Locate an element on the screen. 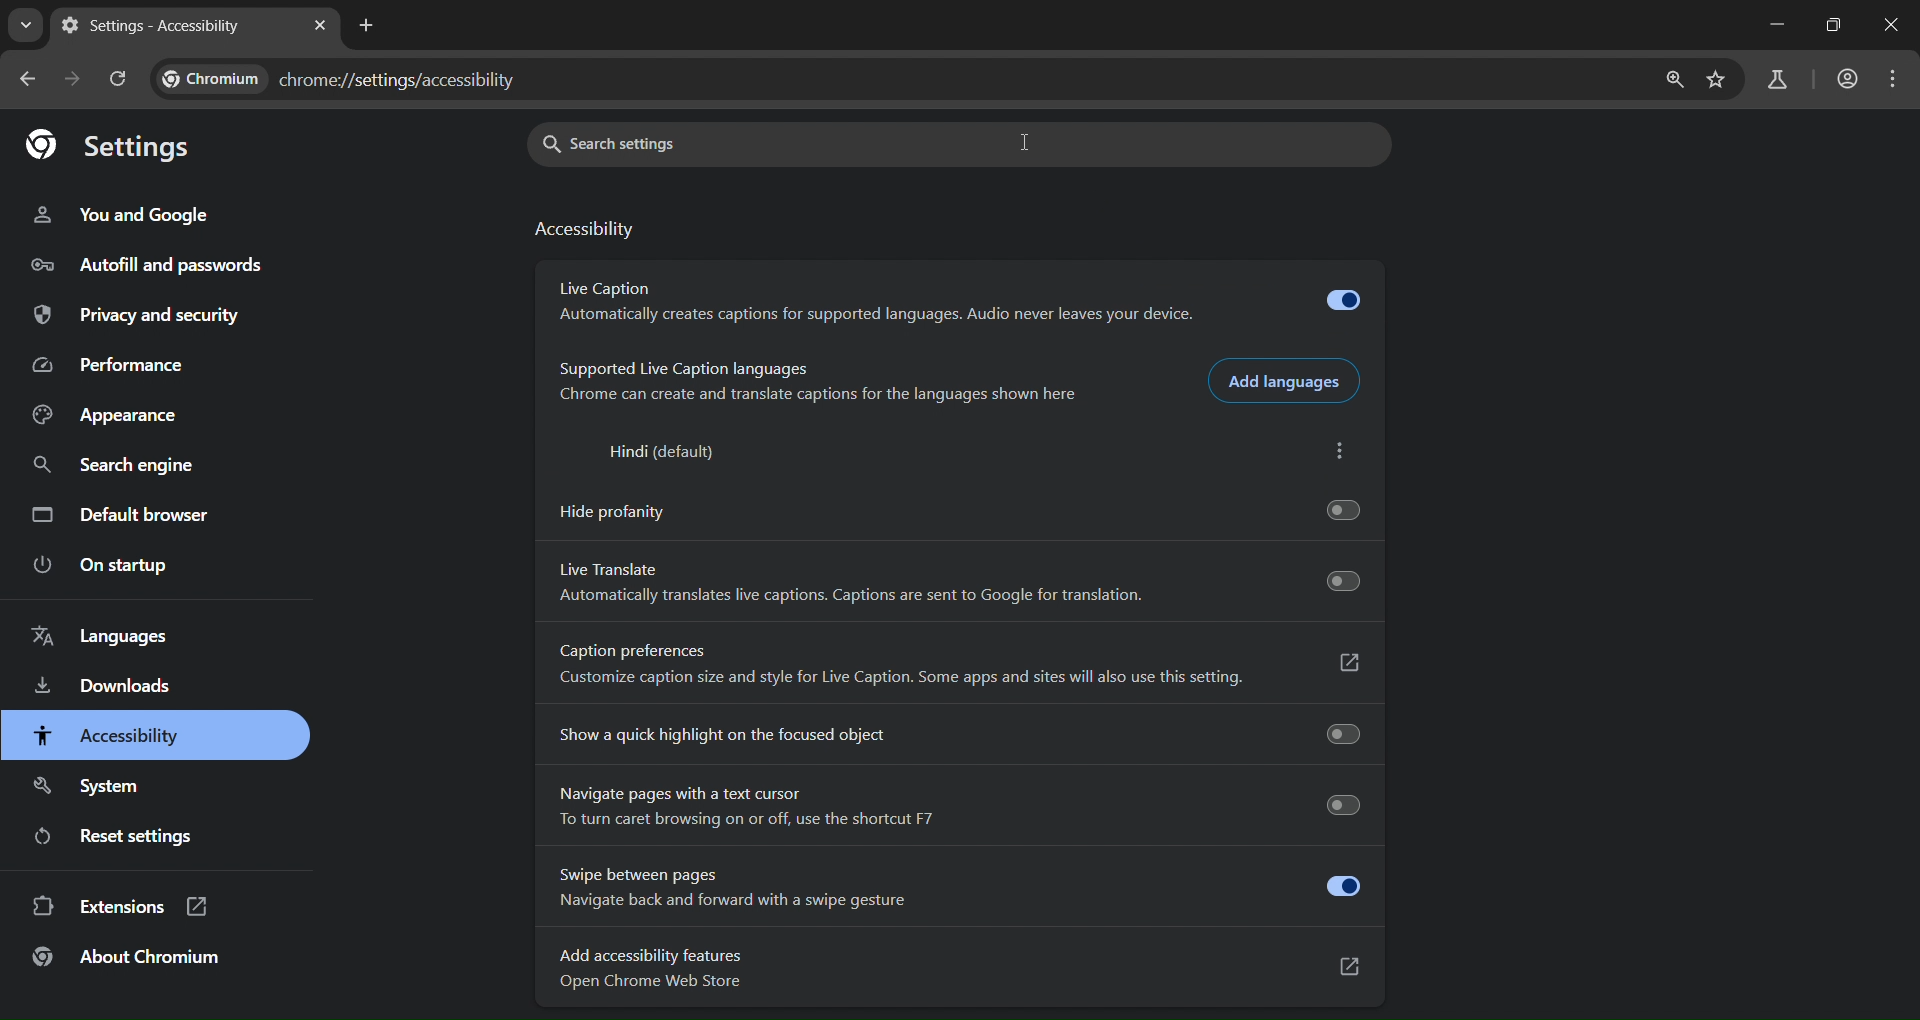 This screenshot has width=1920, height=1020. privacy and security is located at coordinates (138, 315).